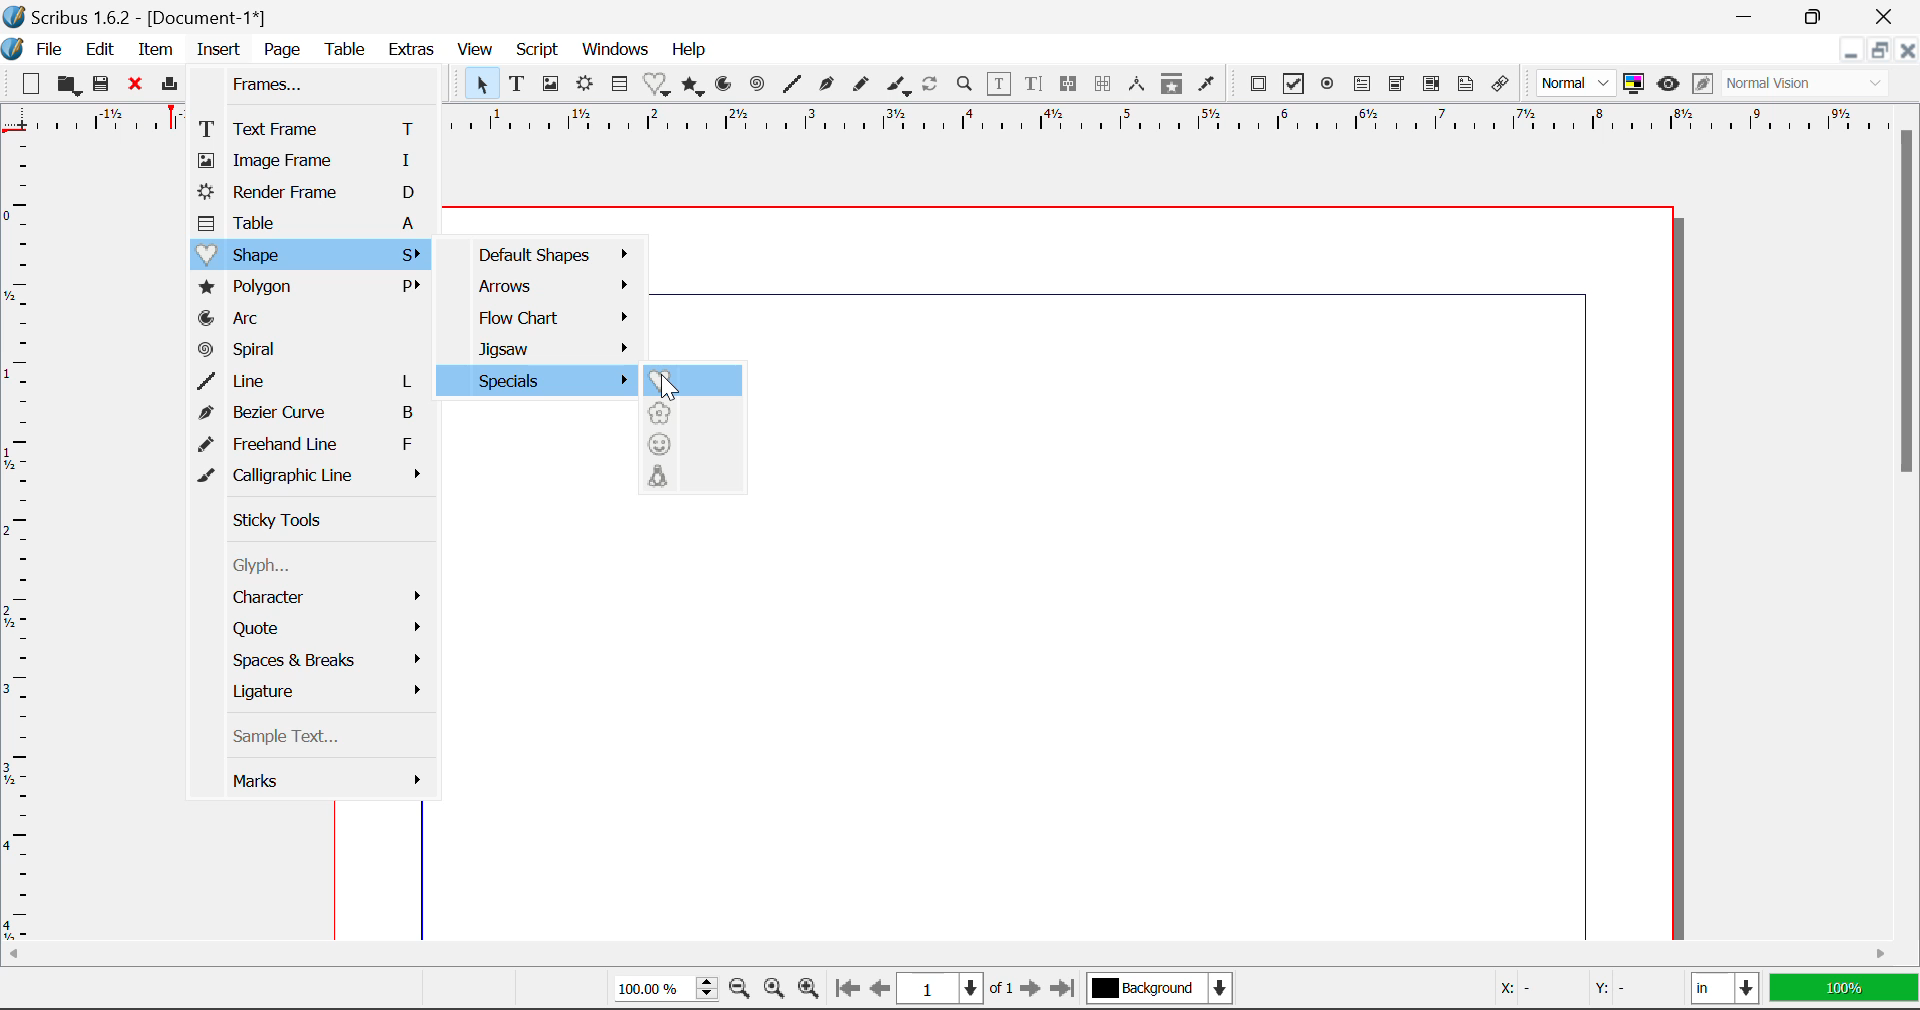 This screenshot has width=1920, height=1010. Describe the element at coordinates (316, 319) in the screenshot. I see `Arc` at that location.